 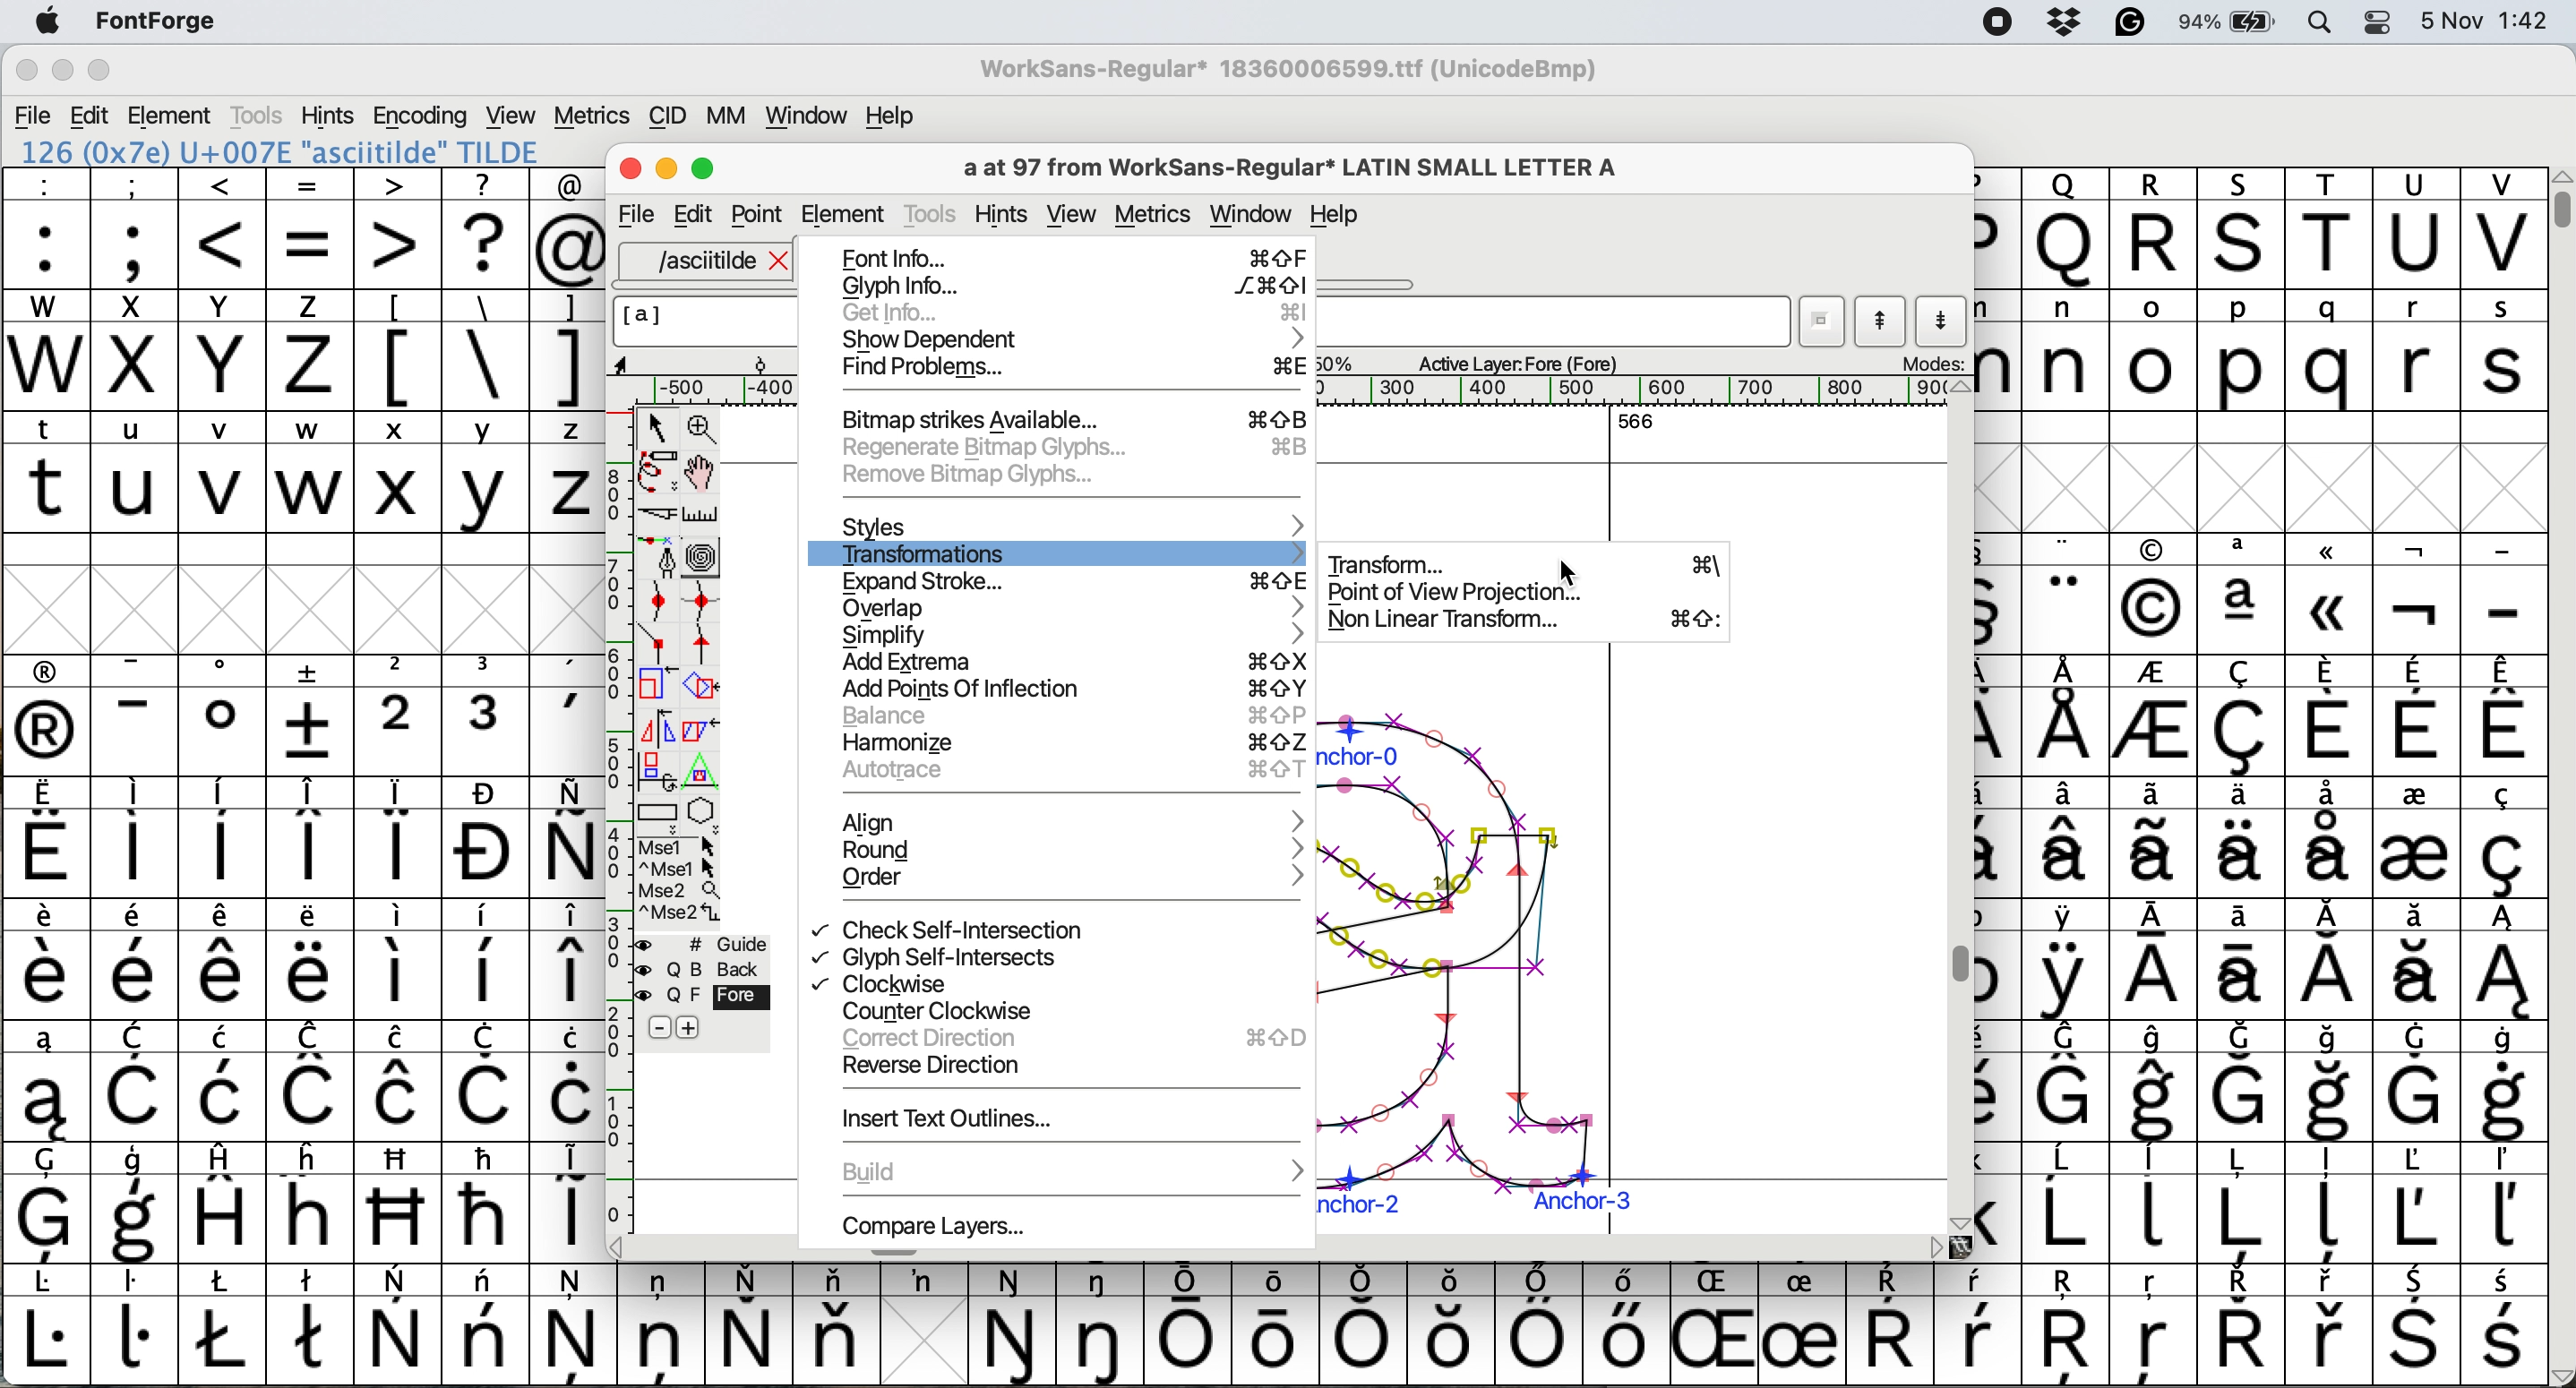 What do you see at coordinates (60, 72) in the screenshot?
I see `minimise` at bounding box center [60, 72].